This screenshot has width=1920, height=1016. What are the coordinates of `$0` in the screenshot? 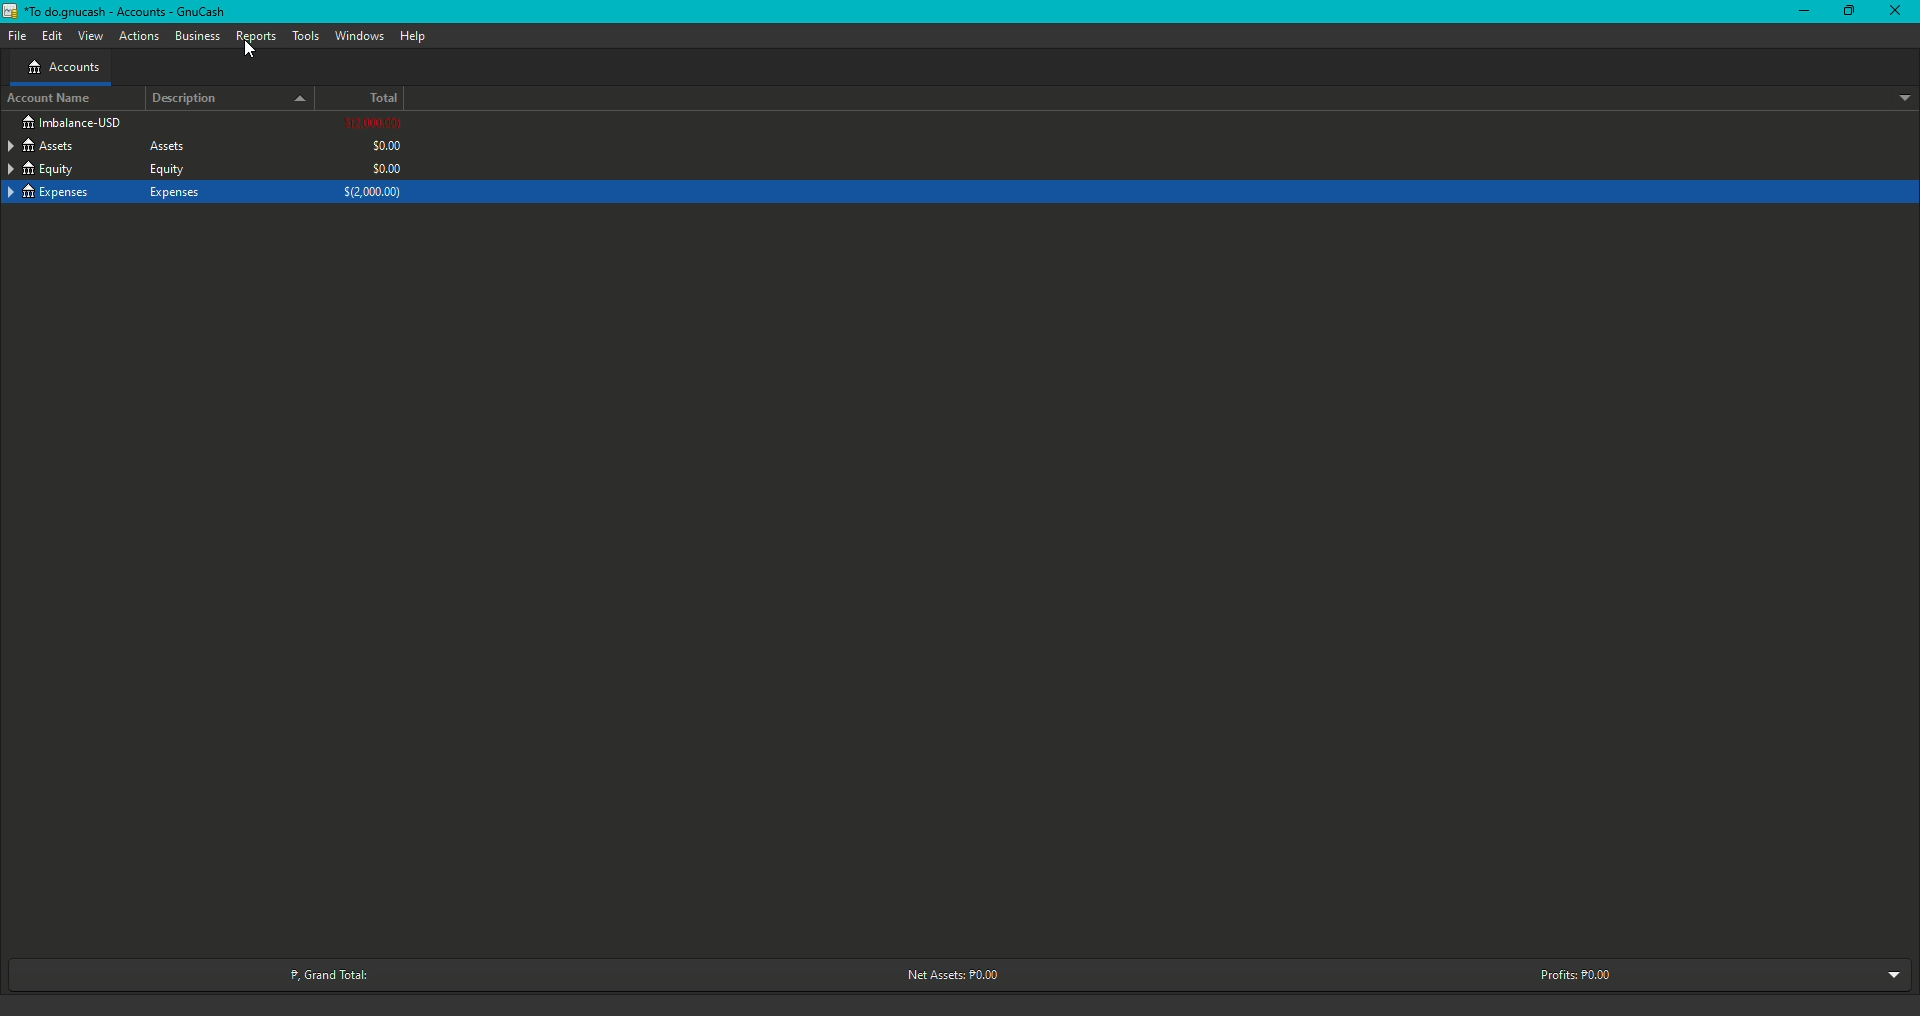 It's located at (391, 156).